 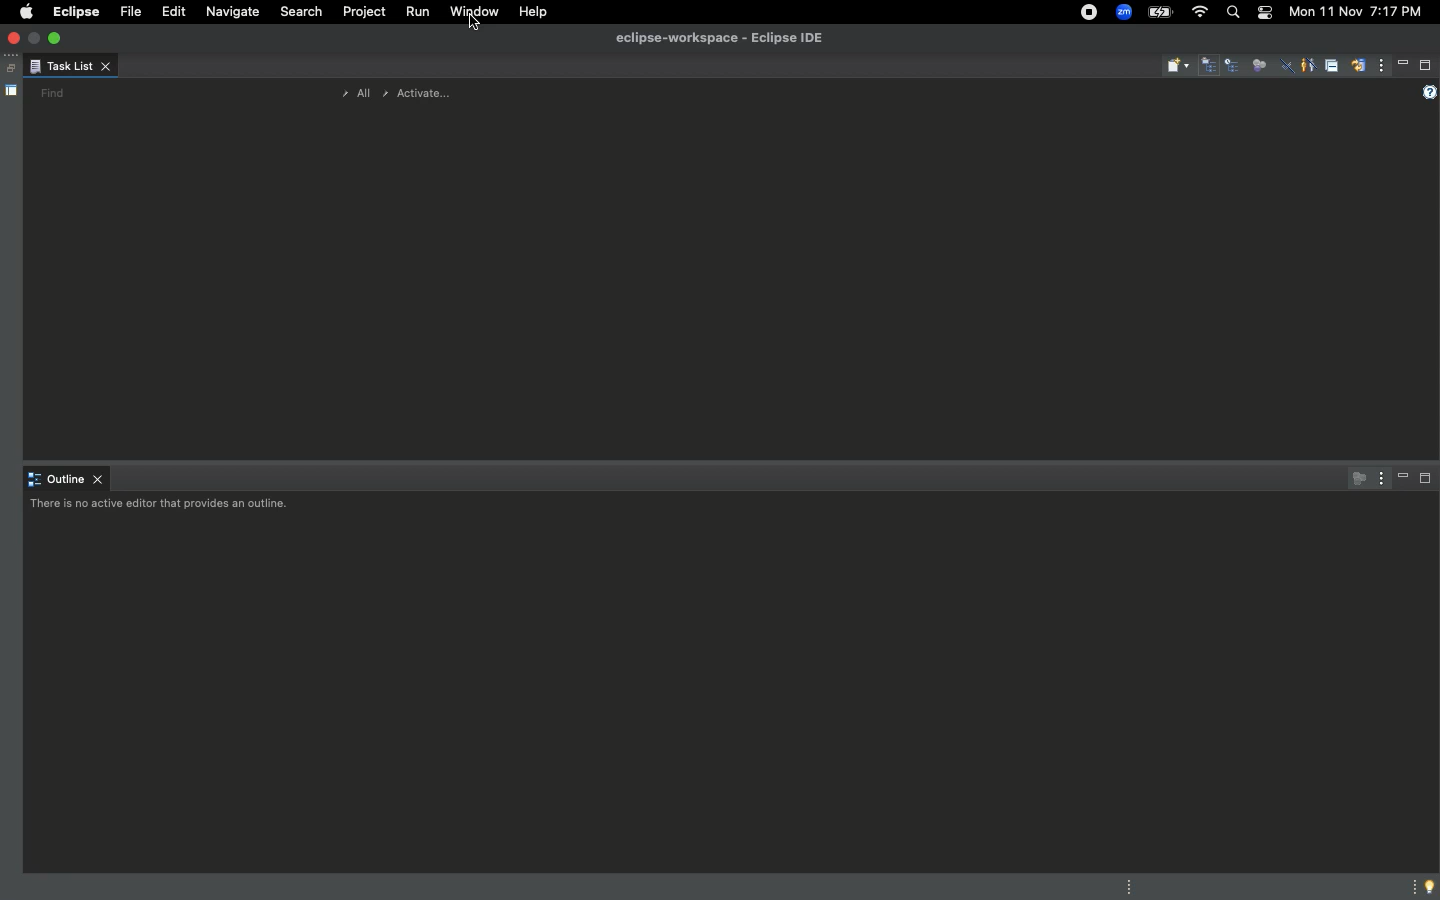 I want to click on Recording, so click(x=1088, y=14).